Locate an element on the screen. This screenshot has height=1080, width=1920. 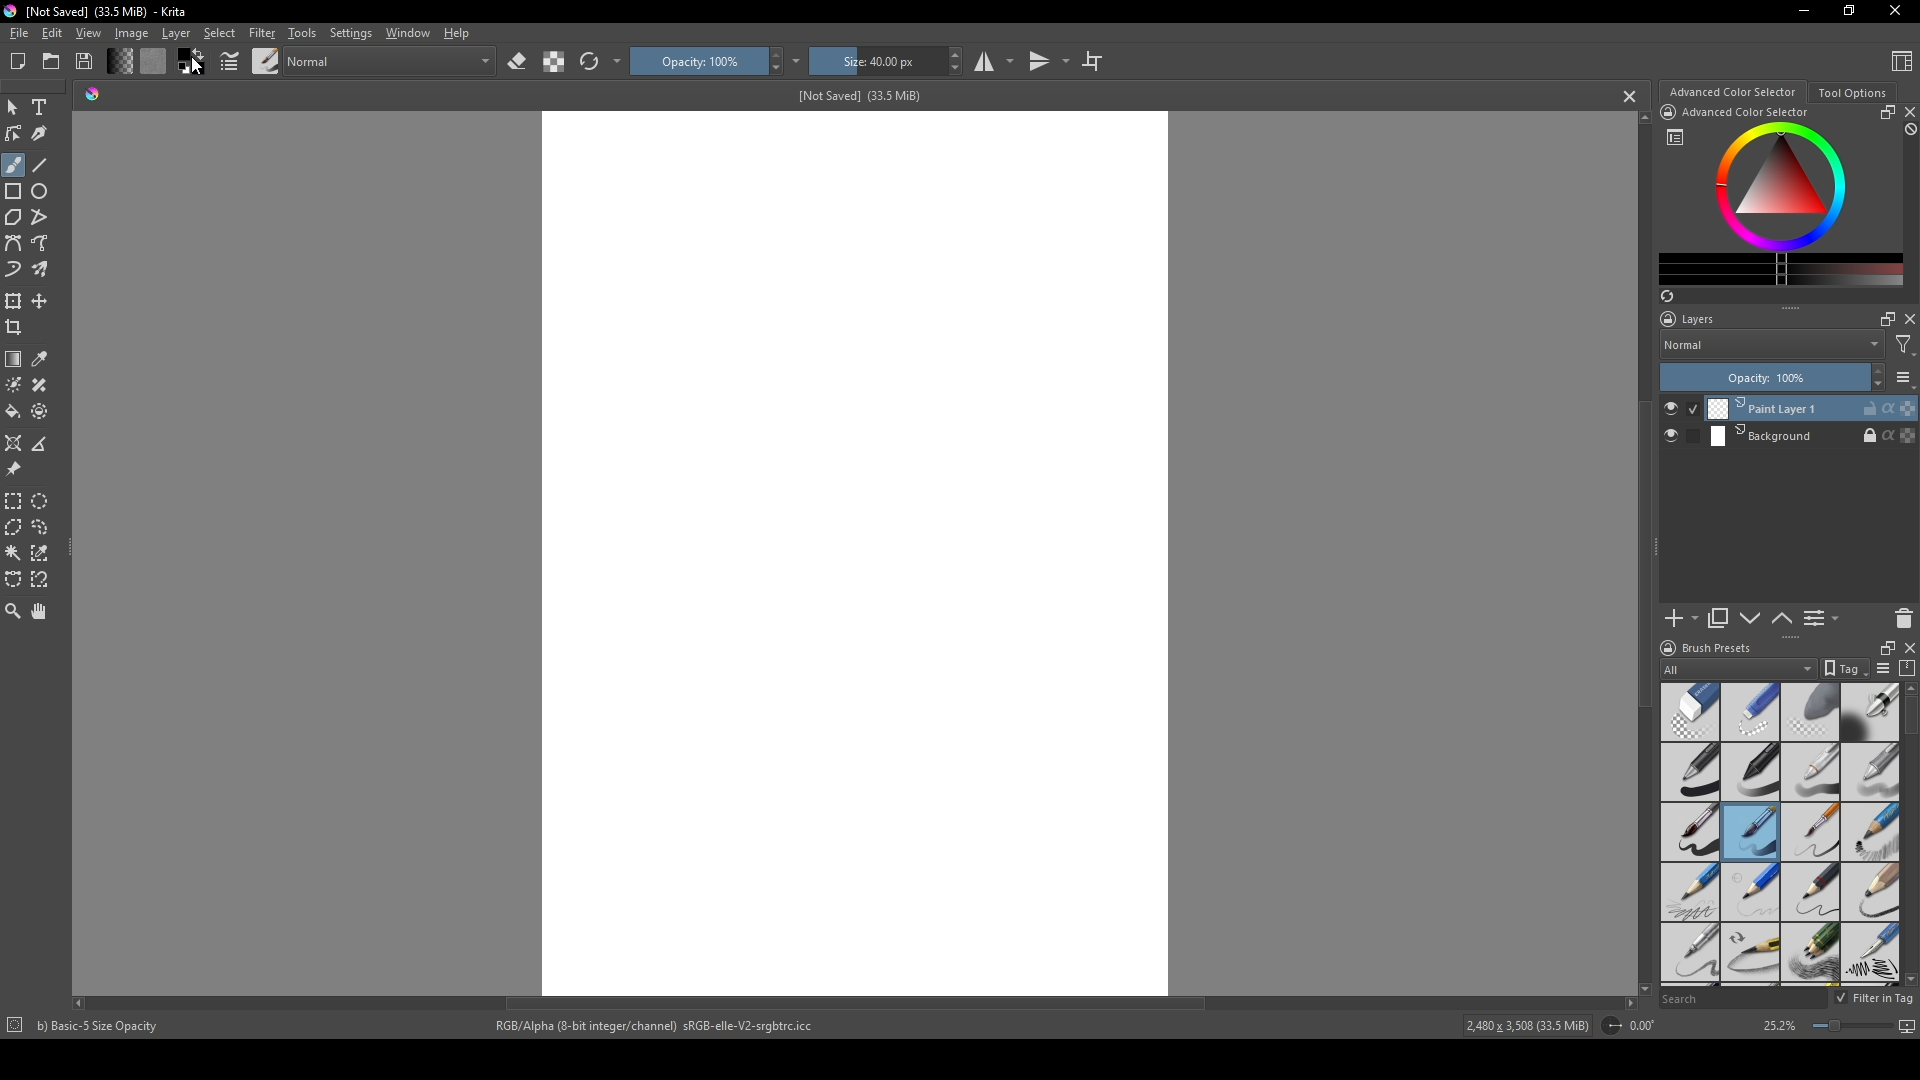
medium brush is located at coordinates (1750, 832).